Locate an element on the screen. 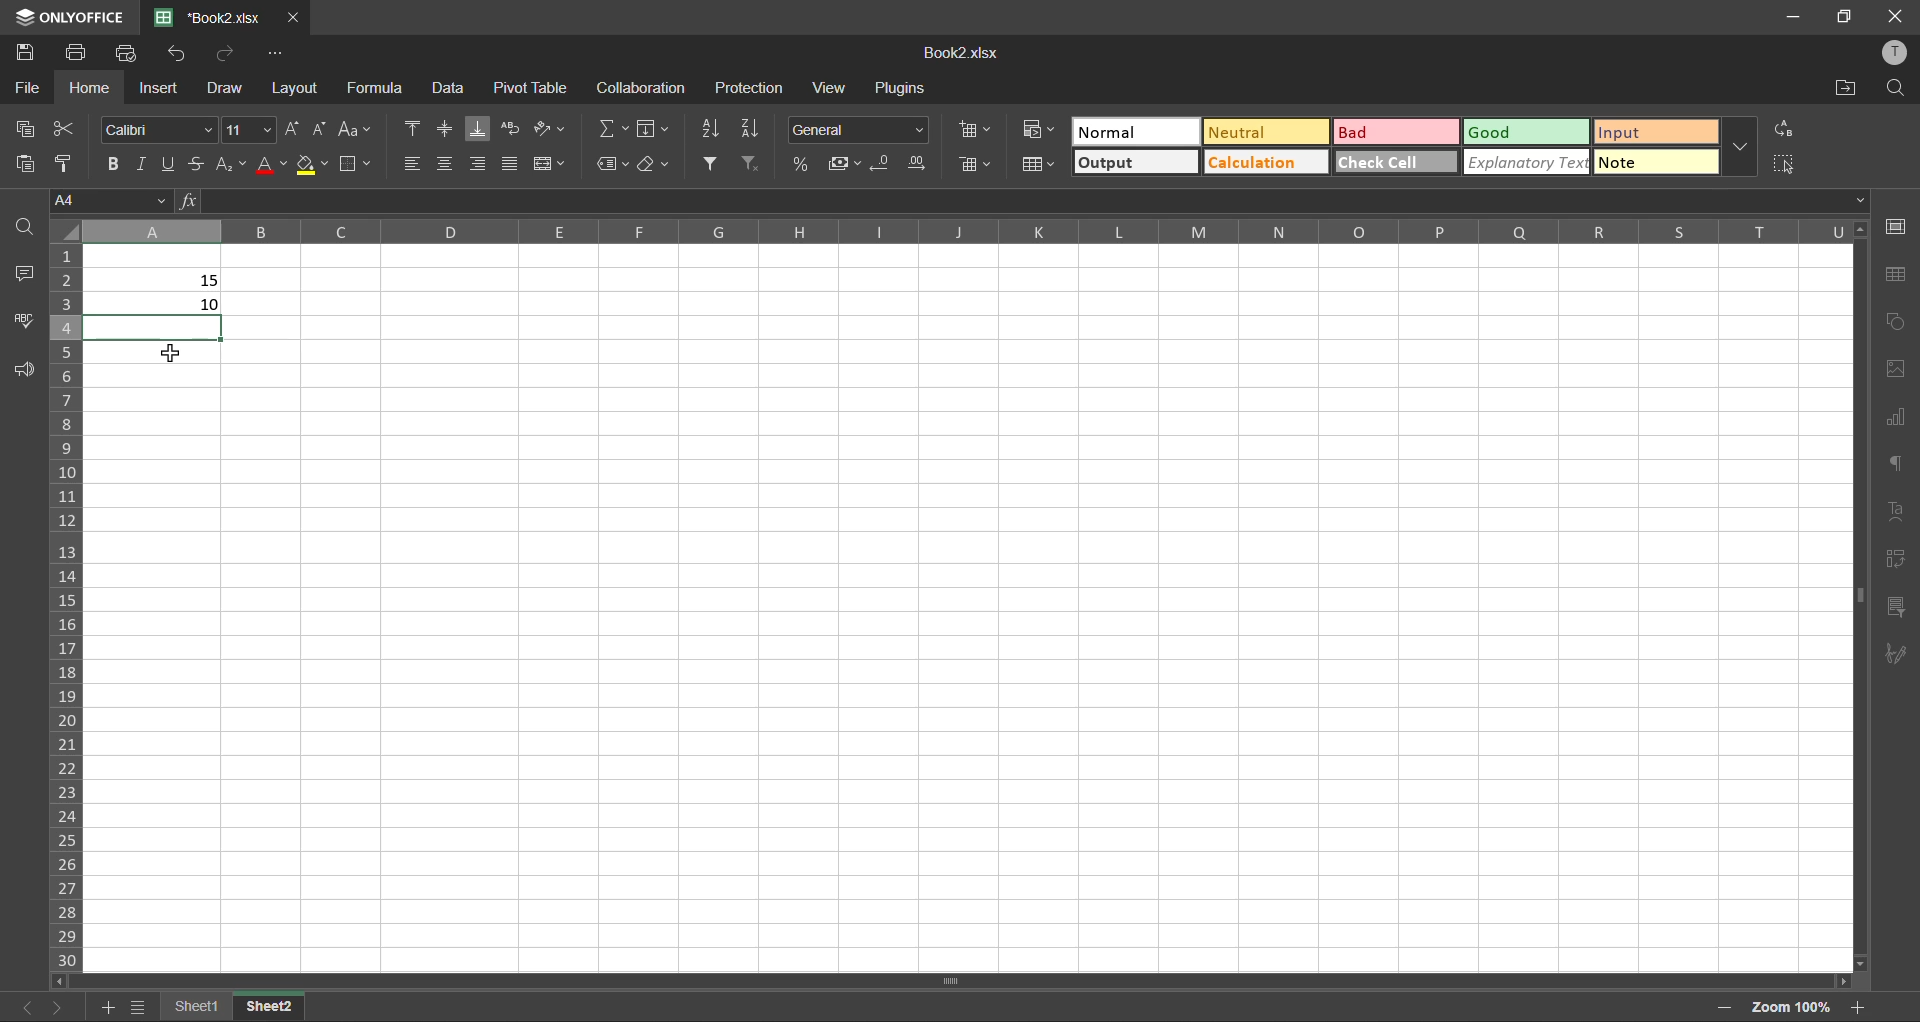  column names in alphabets  is located at coordinates (970, 231).